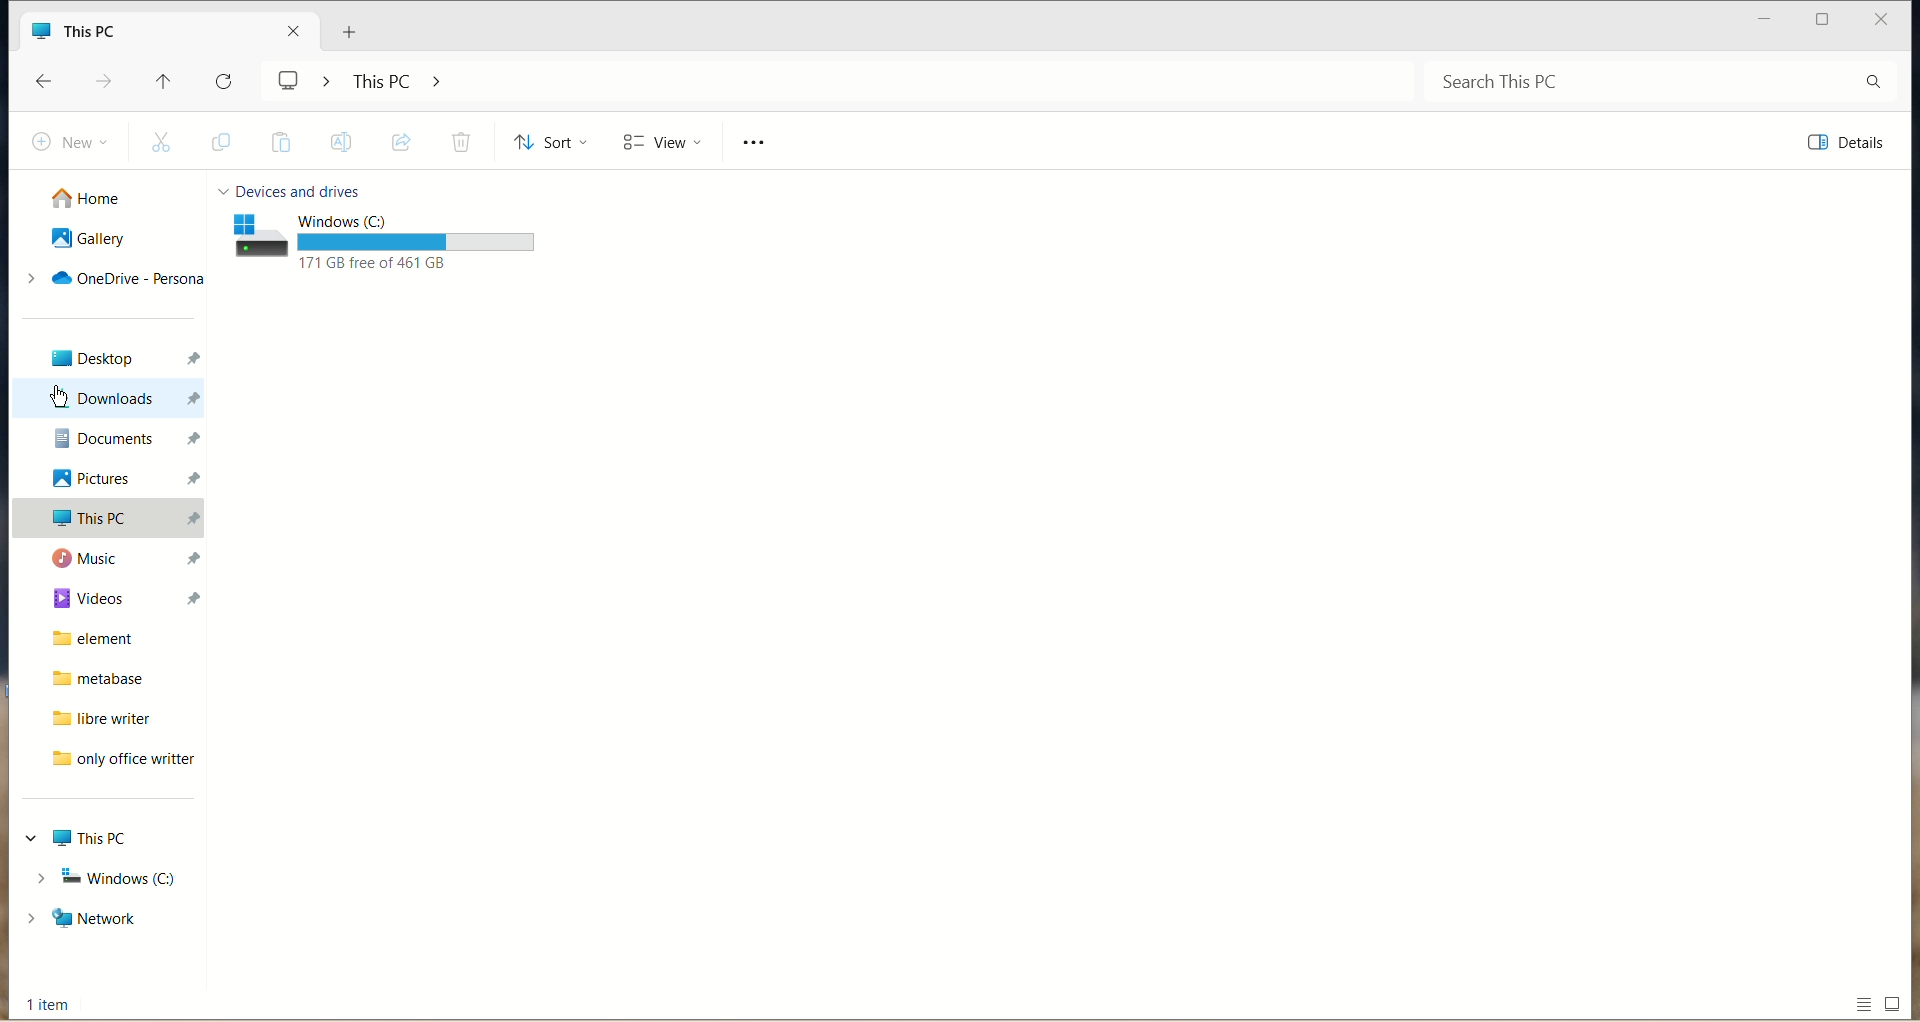 This screenshot has width=1920, height=1022. I want to click on more options, so click(764, 145).